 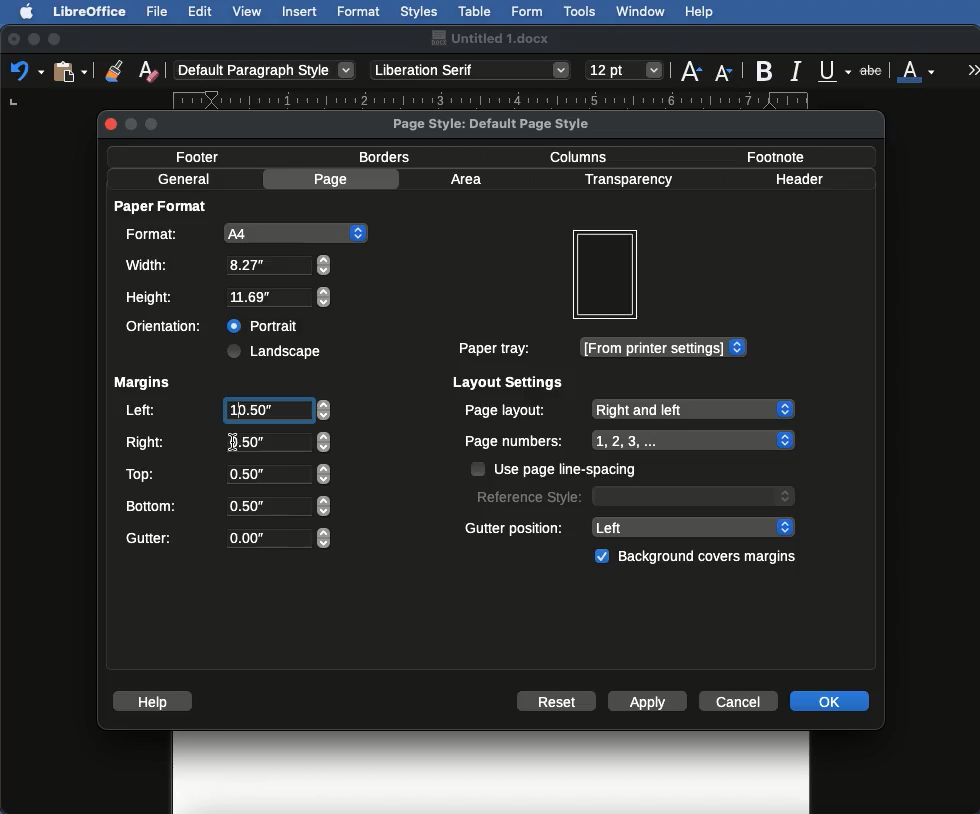 What do you see at coordinates (228, 539) in the screenshot?
I see `Gutter` at bounding box center [228, 539].